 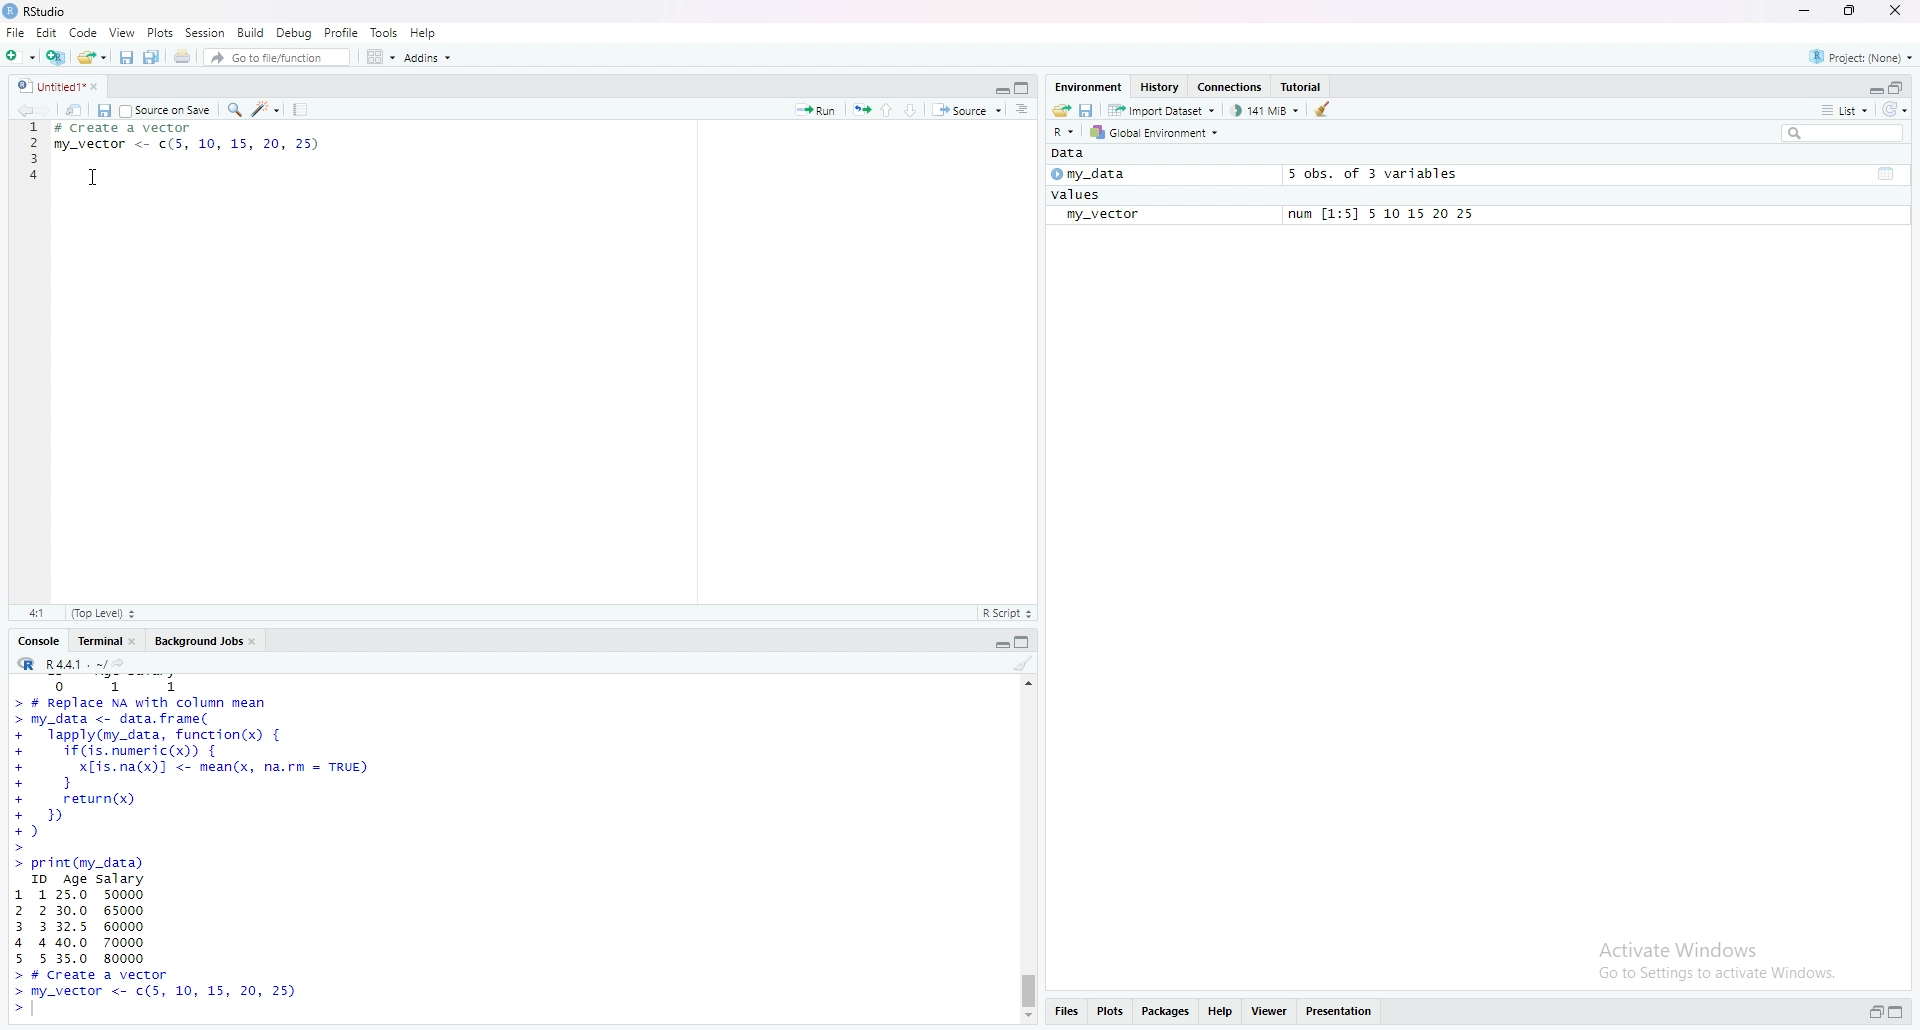 I want to click on minimize, so click(x=1803, y=11).